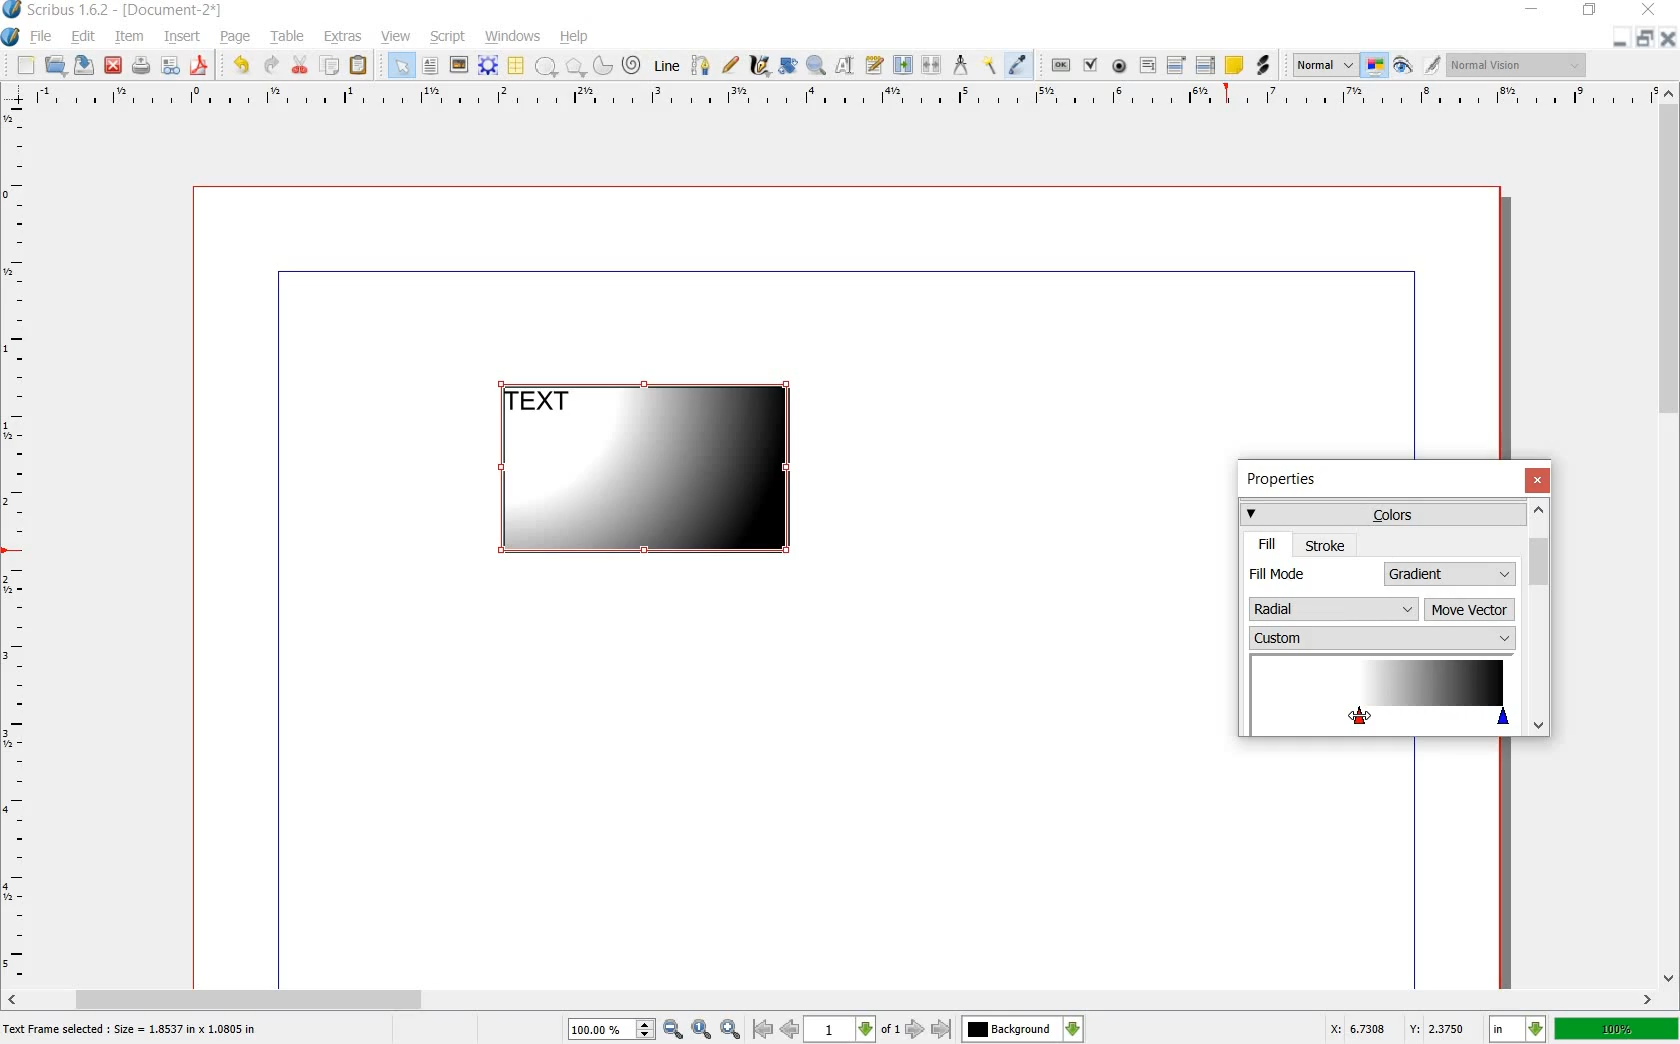 This screenshot has height=1044, width=1680. I want to click on minimize, so click(1621, 40).